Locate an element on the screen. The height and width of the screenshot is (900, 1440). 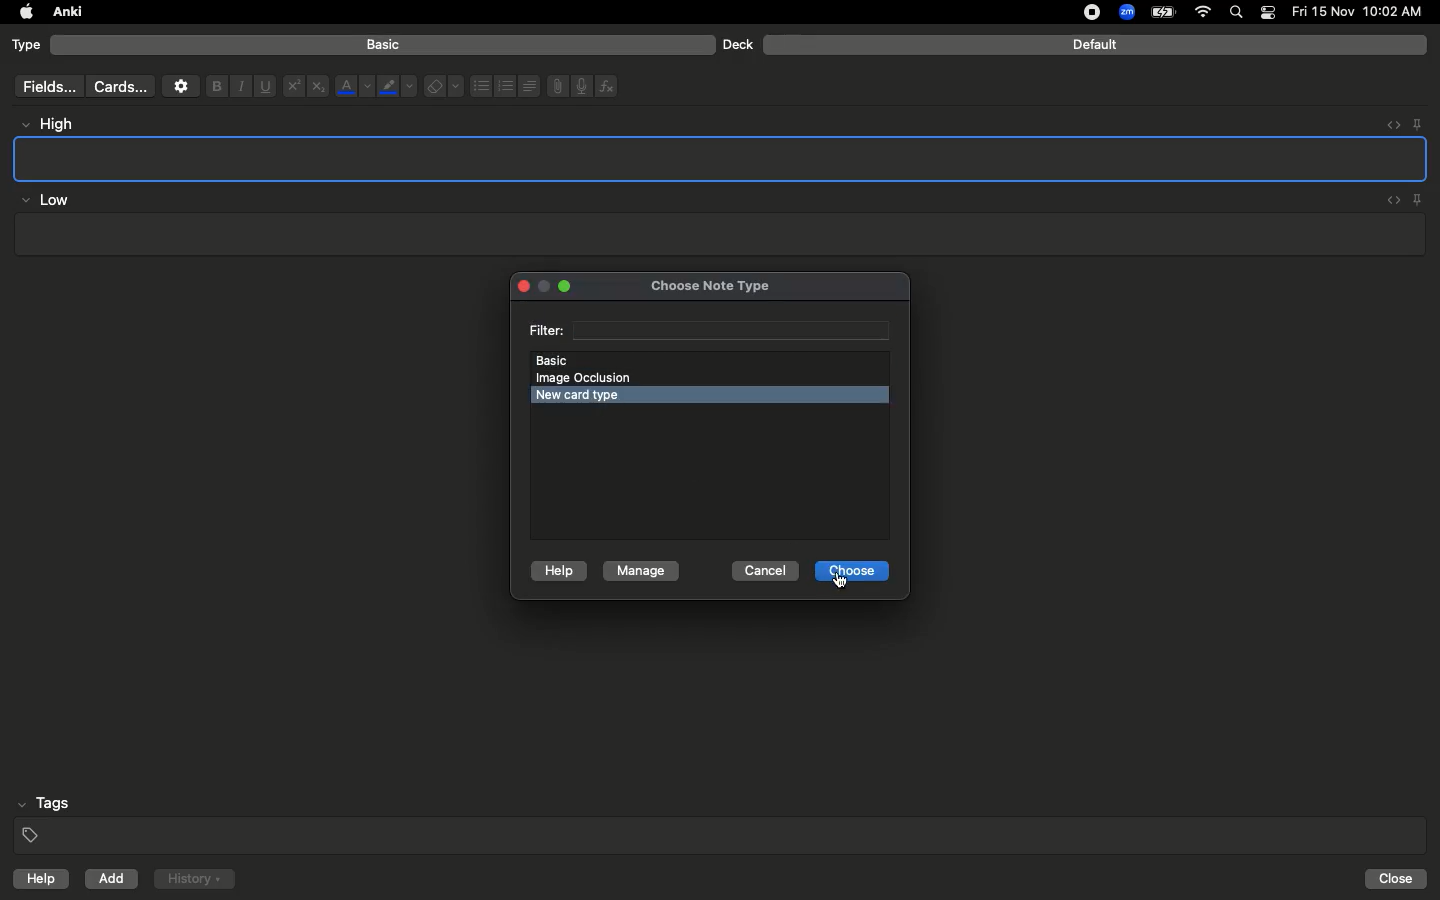
Fields is located at coordinates (45, 86).